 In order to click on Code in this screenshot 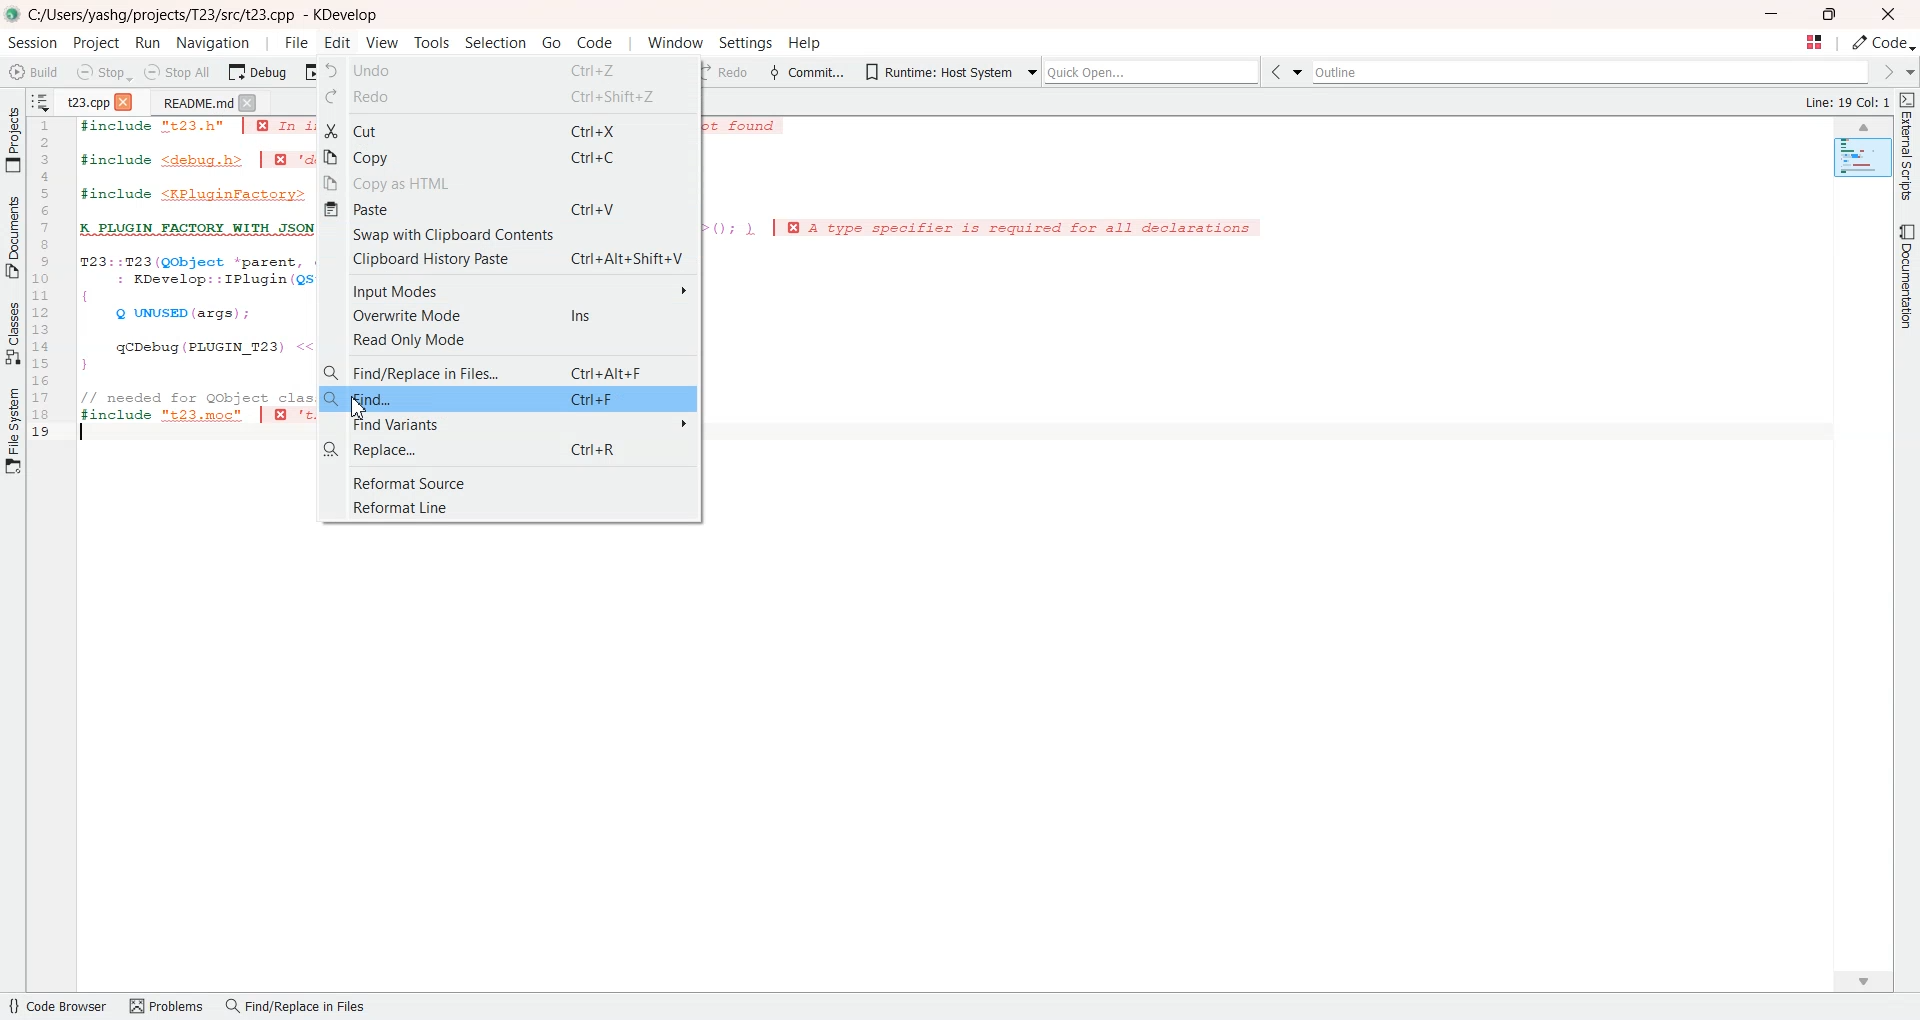, I will do `click(593, 42)`.